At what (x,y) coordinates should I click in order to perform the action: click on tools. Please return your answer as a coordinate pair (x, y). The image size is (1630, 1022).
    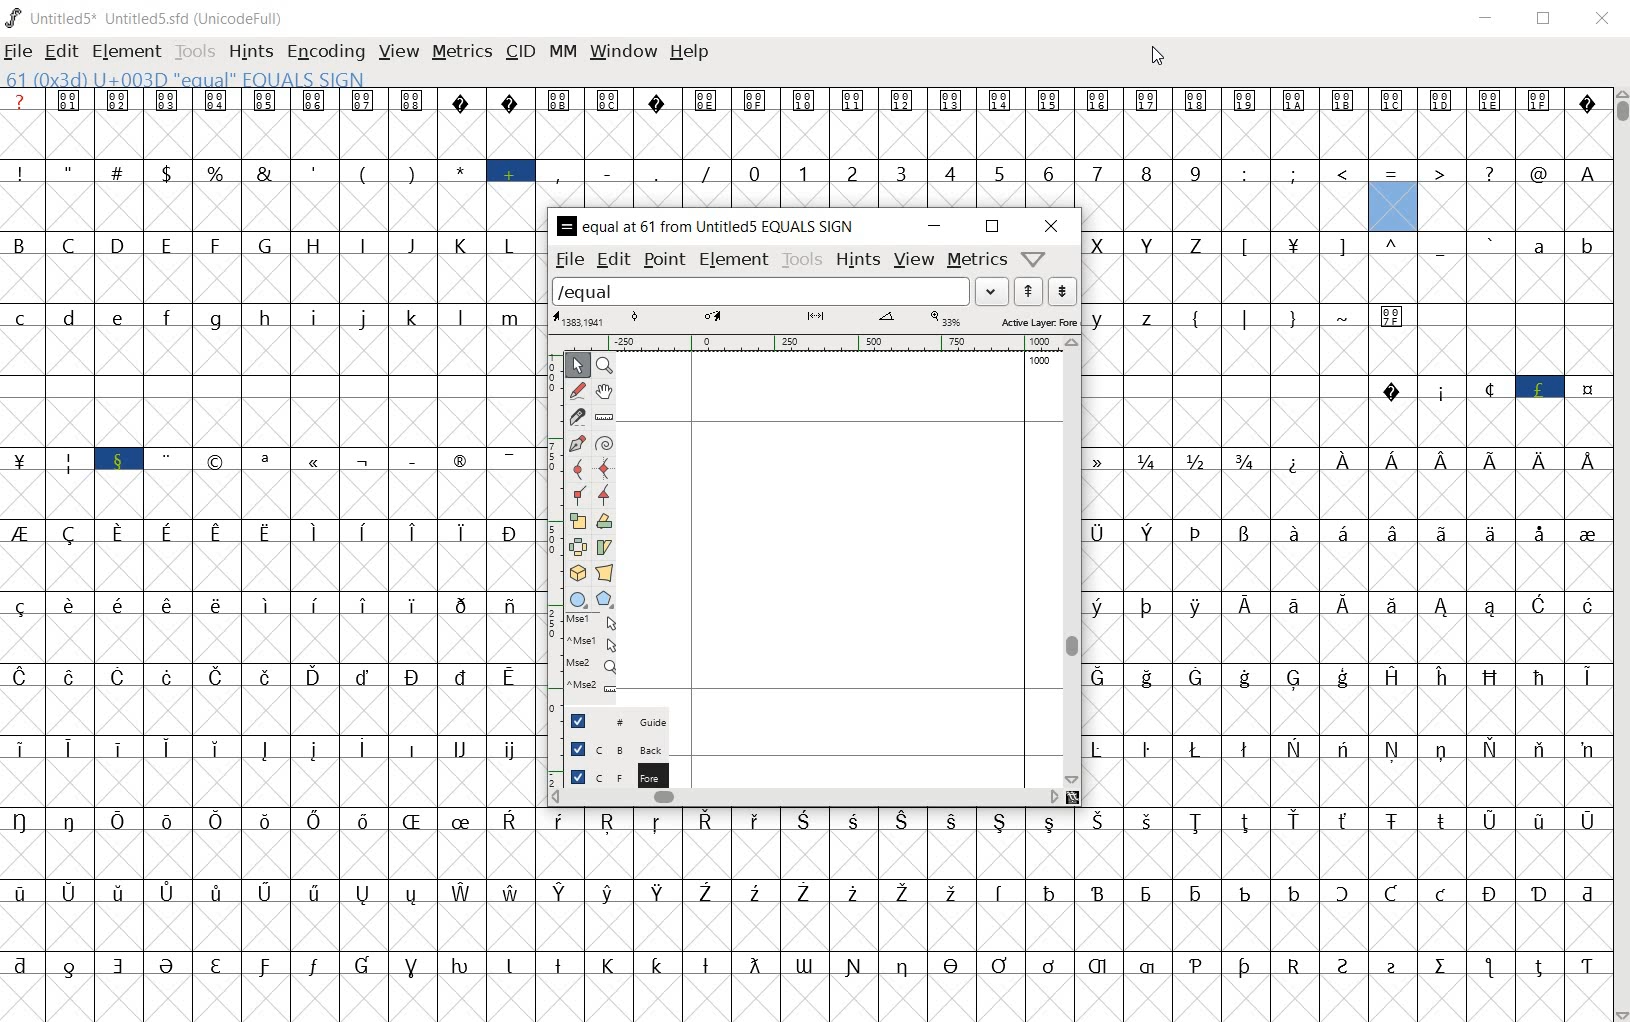
    Looking at the image, I should click on (801, 259).